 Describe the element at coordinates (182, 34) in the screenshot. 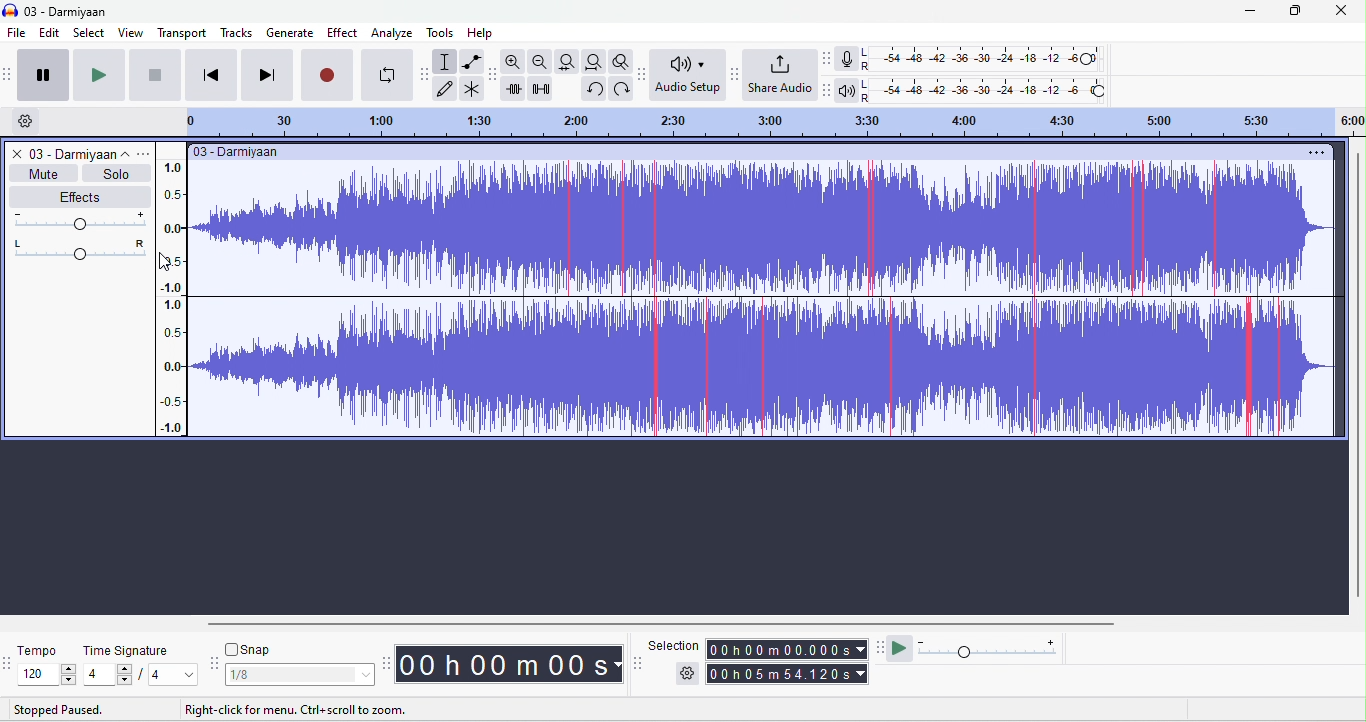

I see `transport` at that location.